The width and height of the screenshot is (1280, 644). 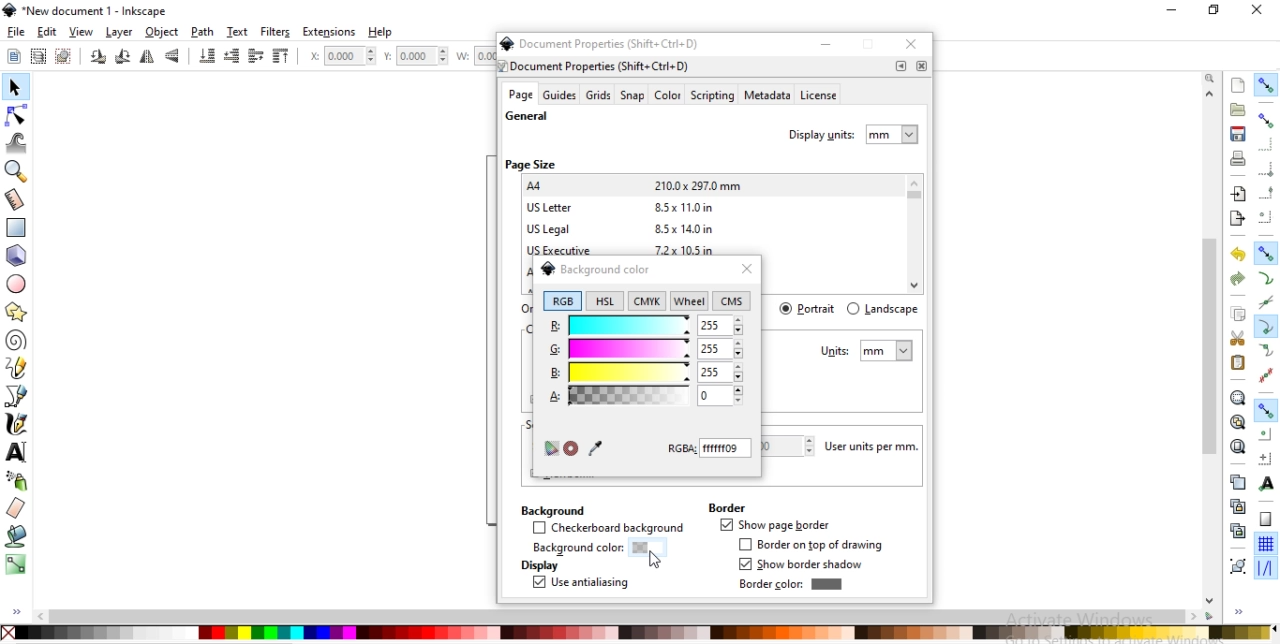 I want to click on create s document with default template, so click(x=1239, y=84).